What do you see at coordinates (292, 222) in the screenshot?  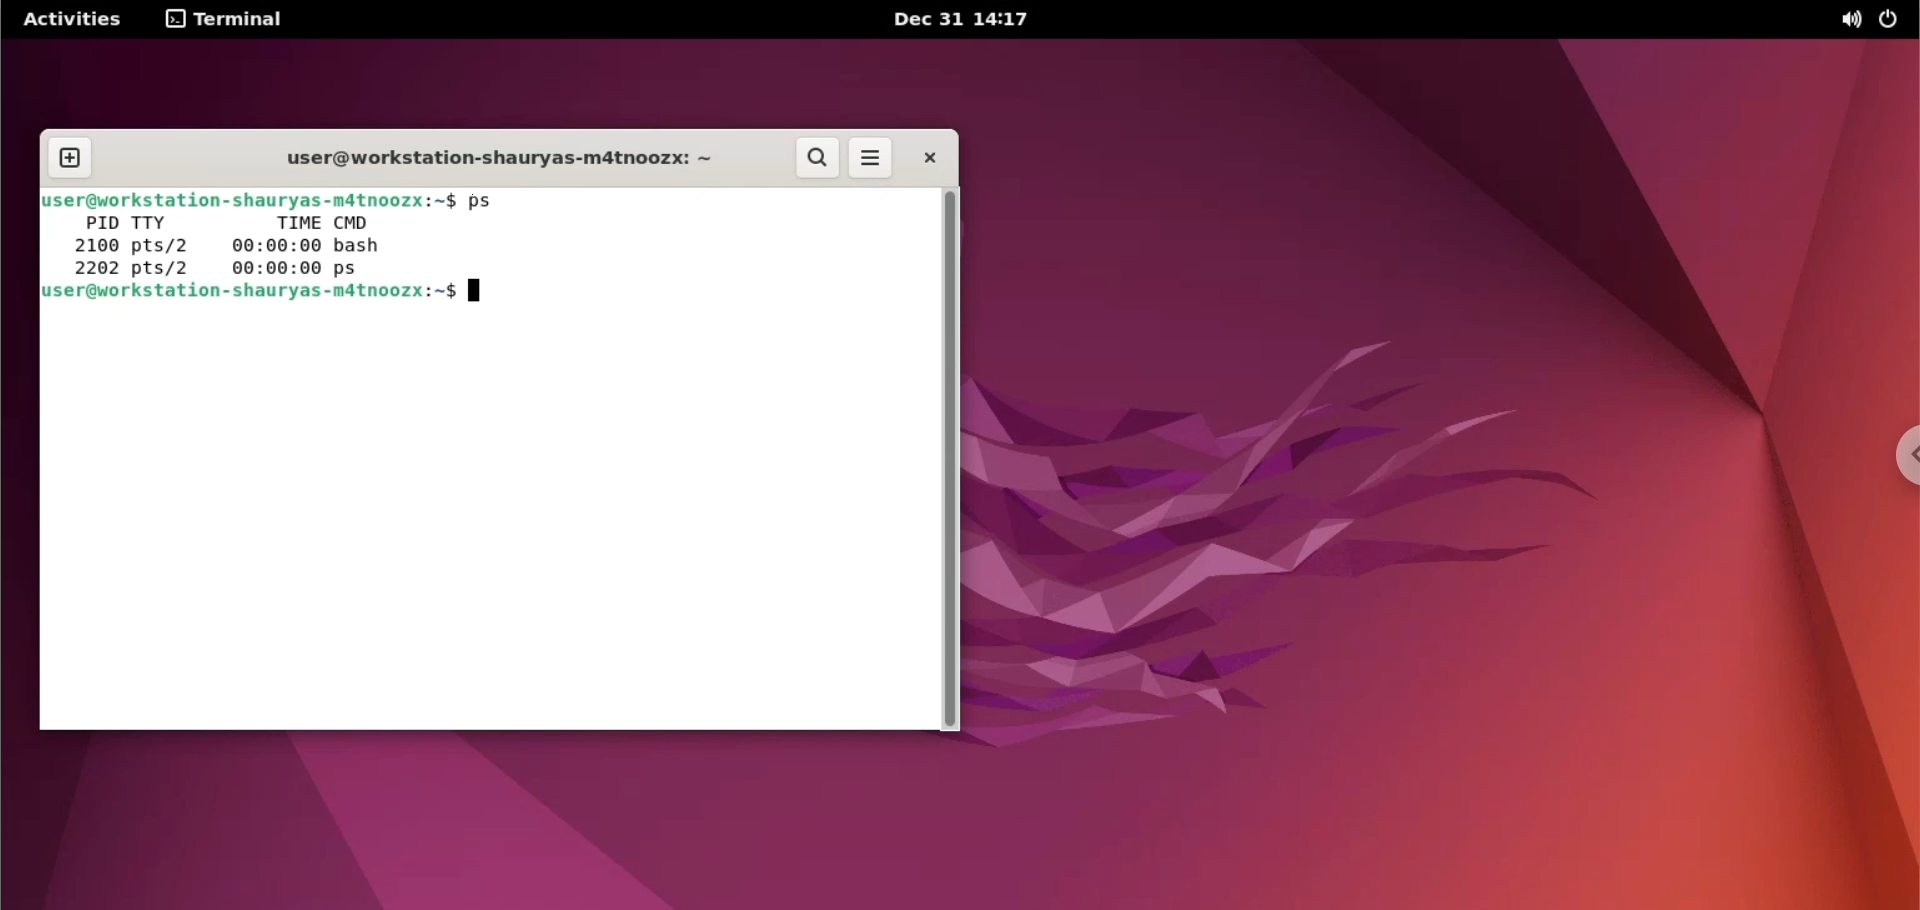 I see `time ` at bounding box center [292, 222].